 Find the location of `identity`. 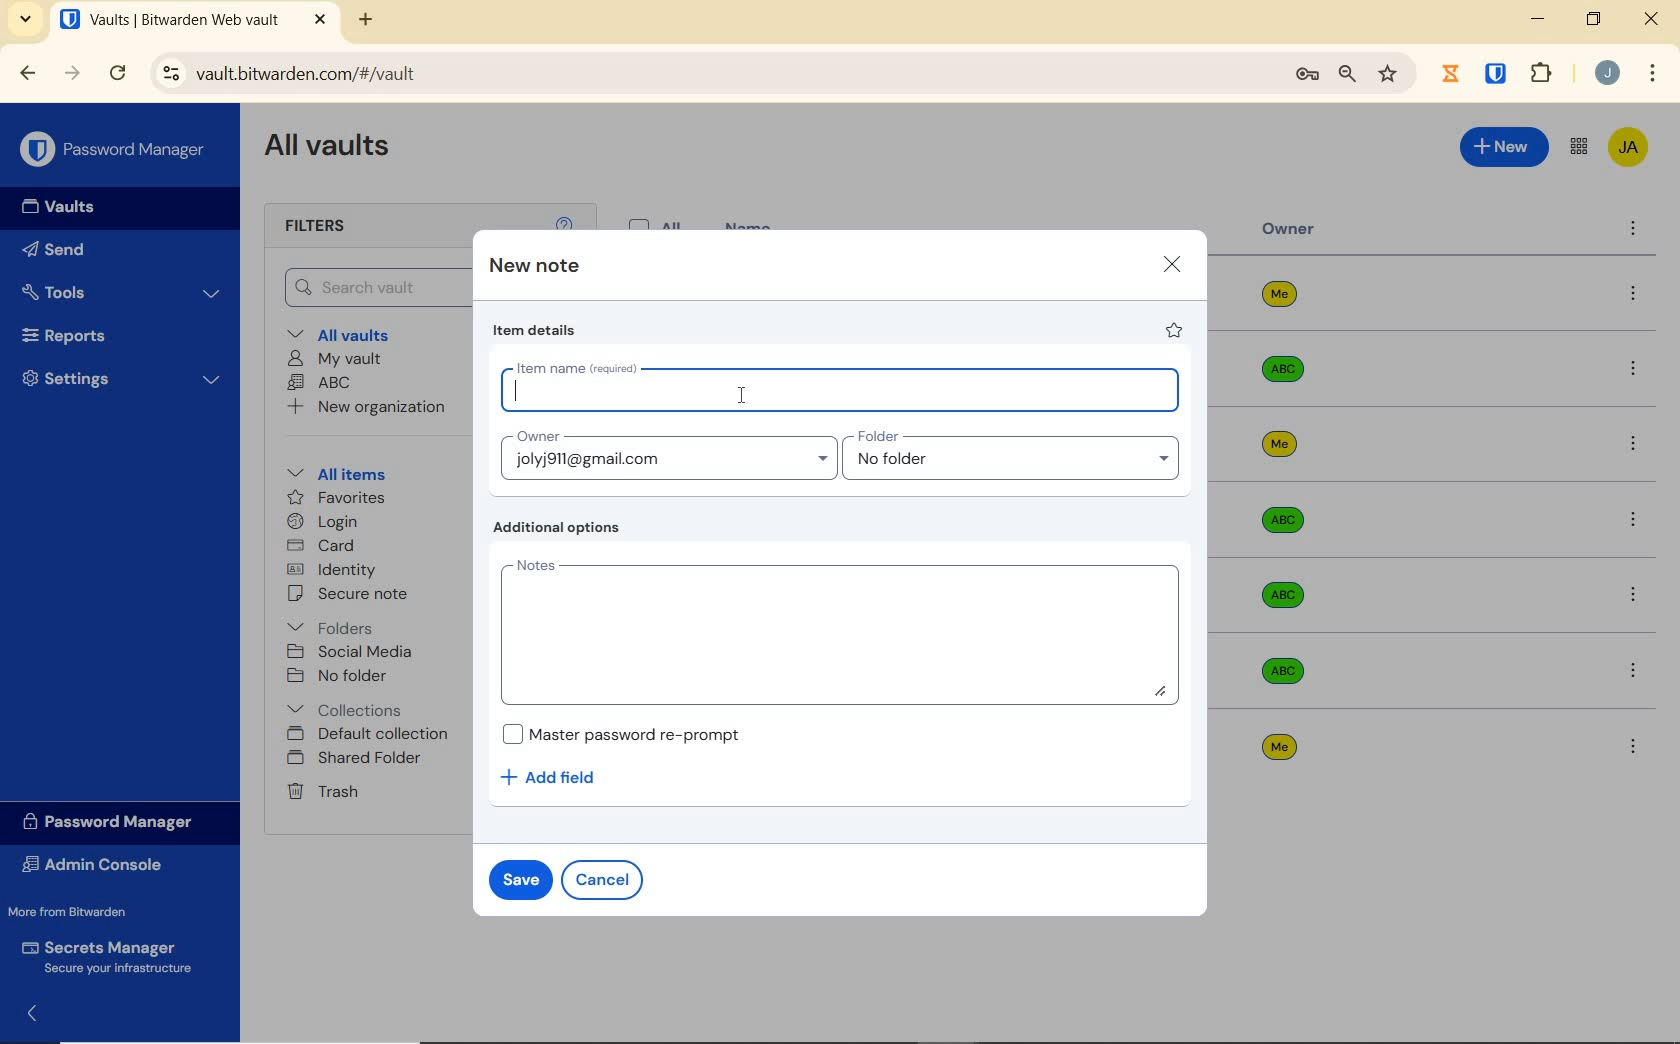

identity is located at coordinates (335, 570).